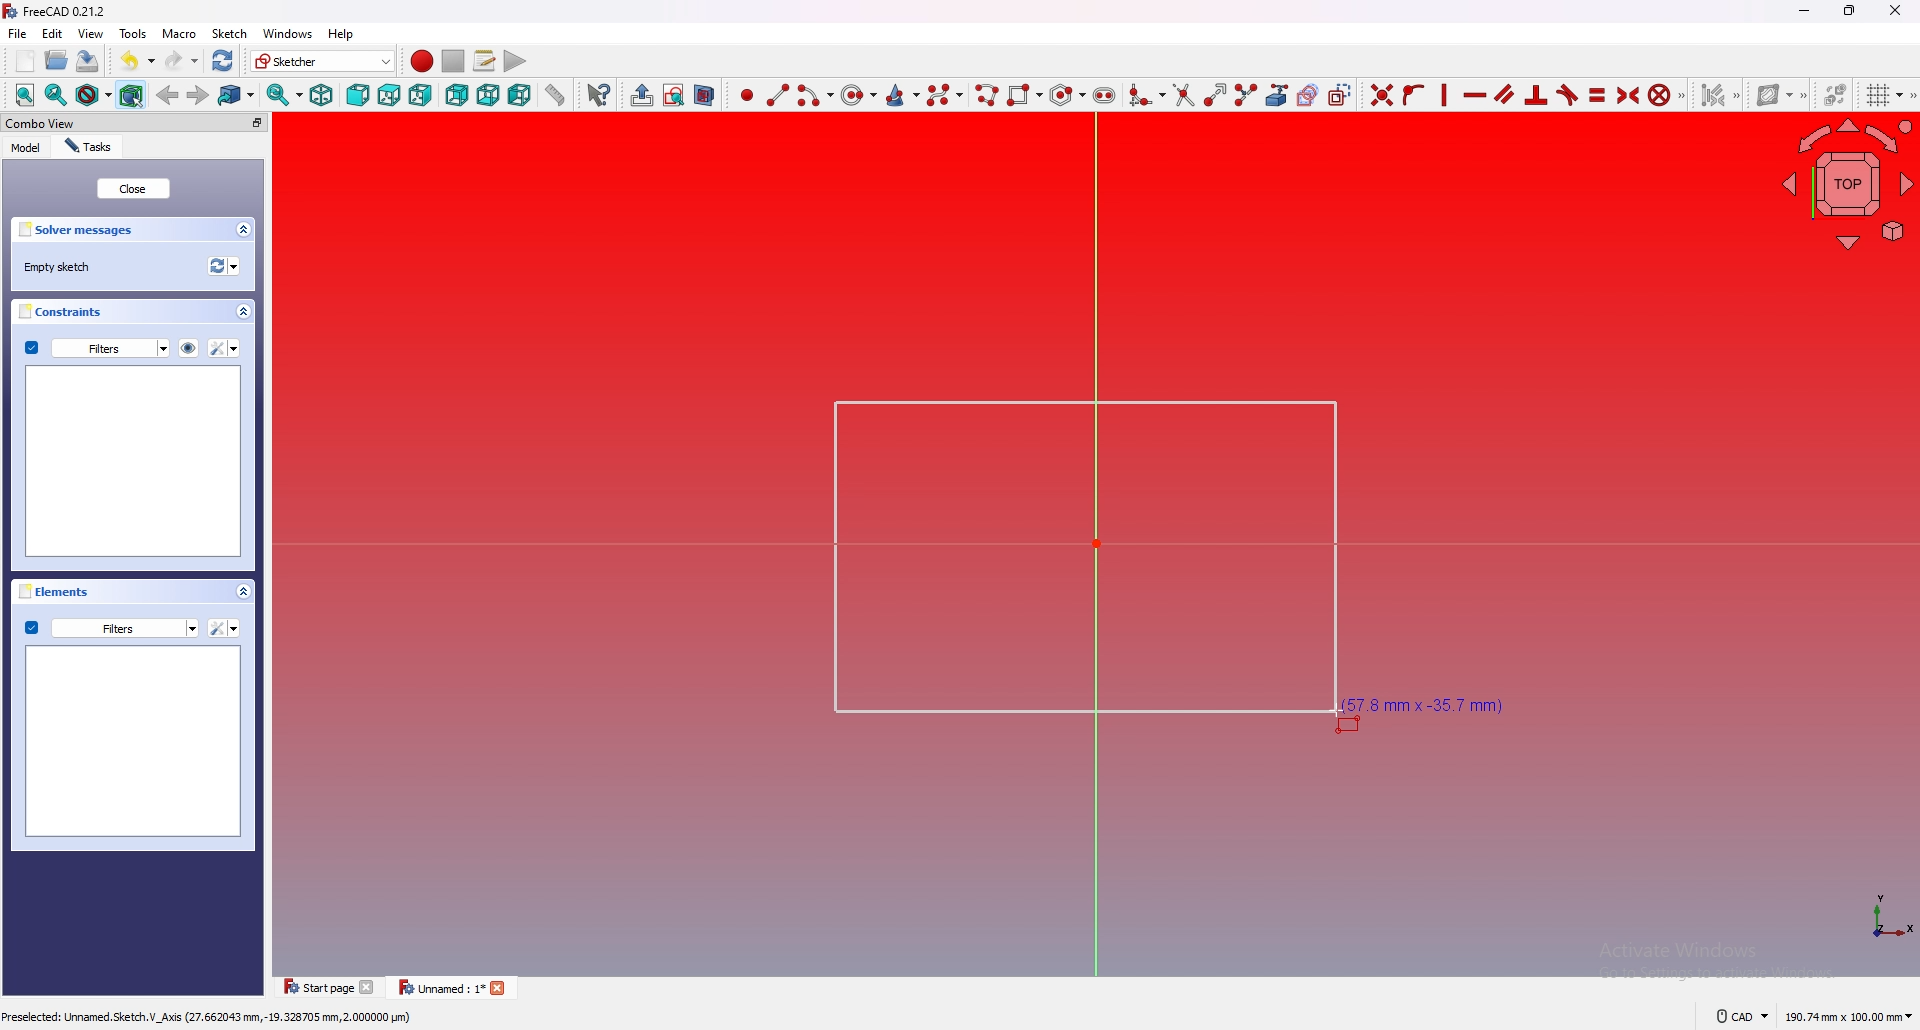  I want to click on toggle construction geometry, so click(1340, 94).